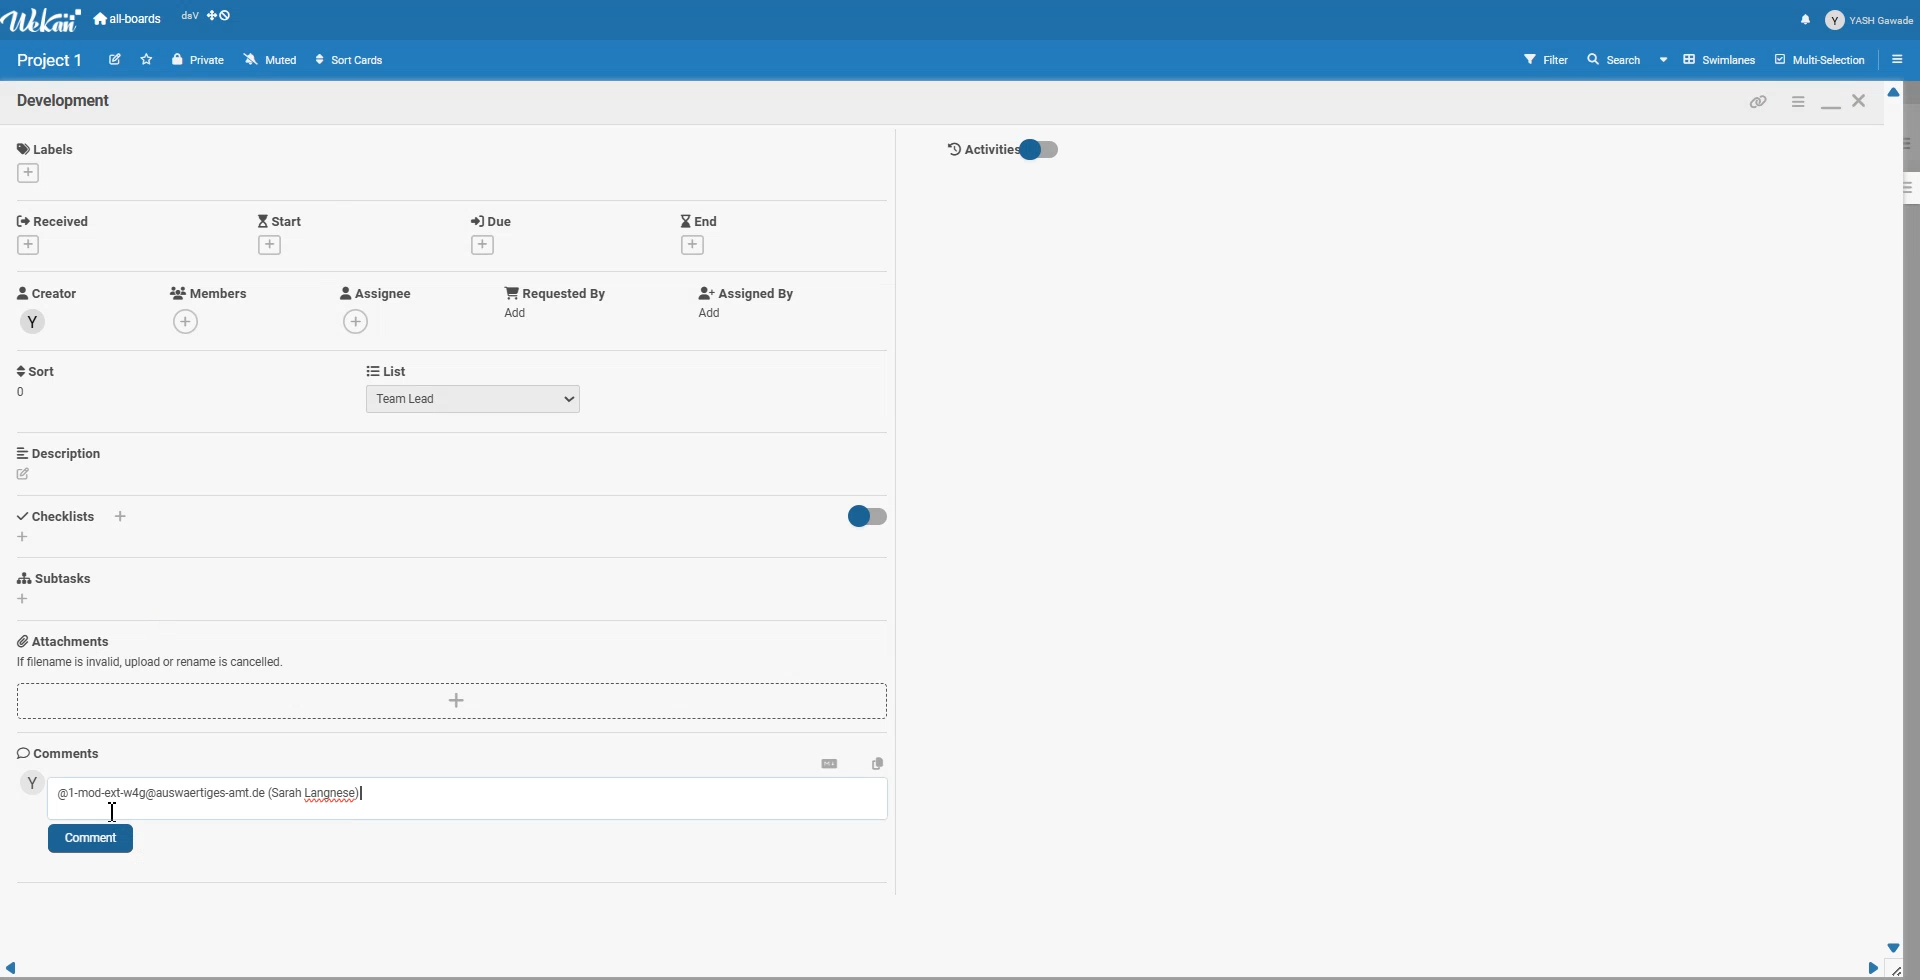 The width and height of the screenshot is (1920, 980). What do you see at coordinates (1759, 101) in the screenshot?
I see `Copy card link` at bounding box center [1759, 101].